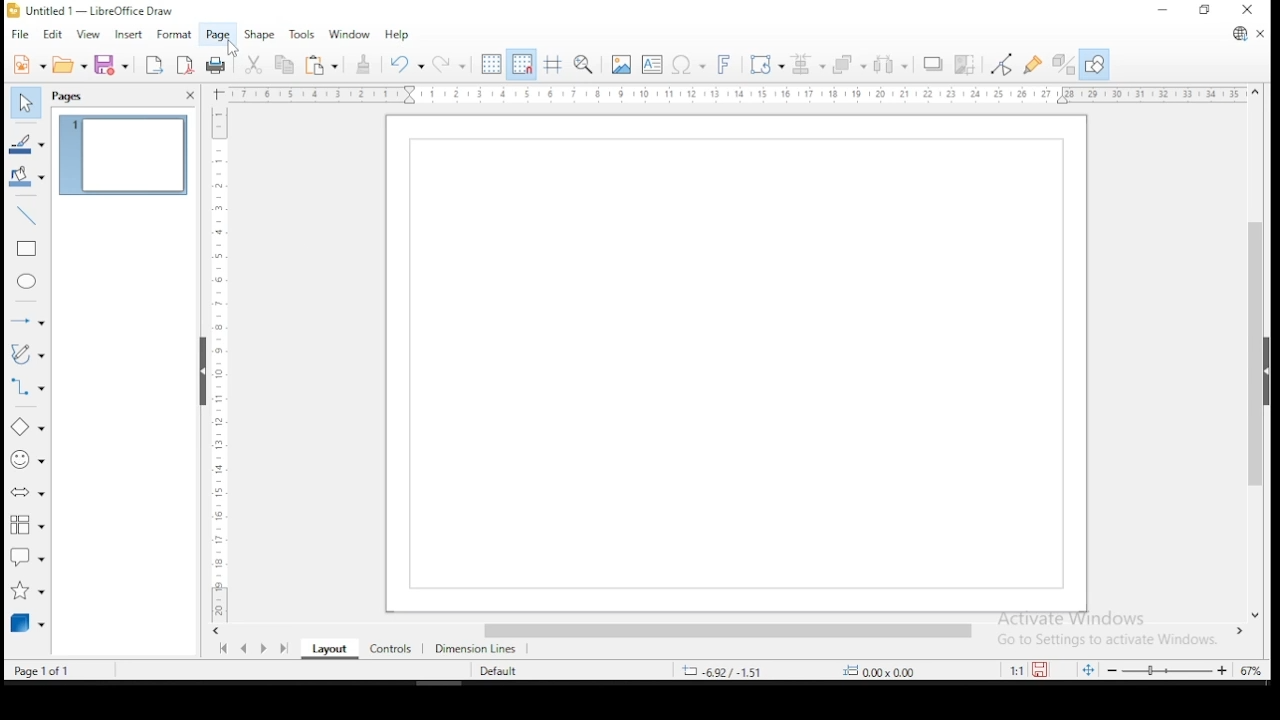 Image resolution: width=1280 pixels, height=720 pixels. Describe the element at coordinates (102, 10) in the screenshot. I see `icon and file name` at that location.